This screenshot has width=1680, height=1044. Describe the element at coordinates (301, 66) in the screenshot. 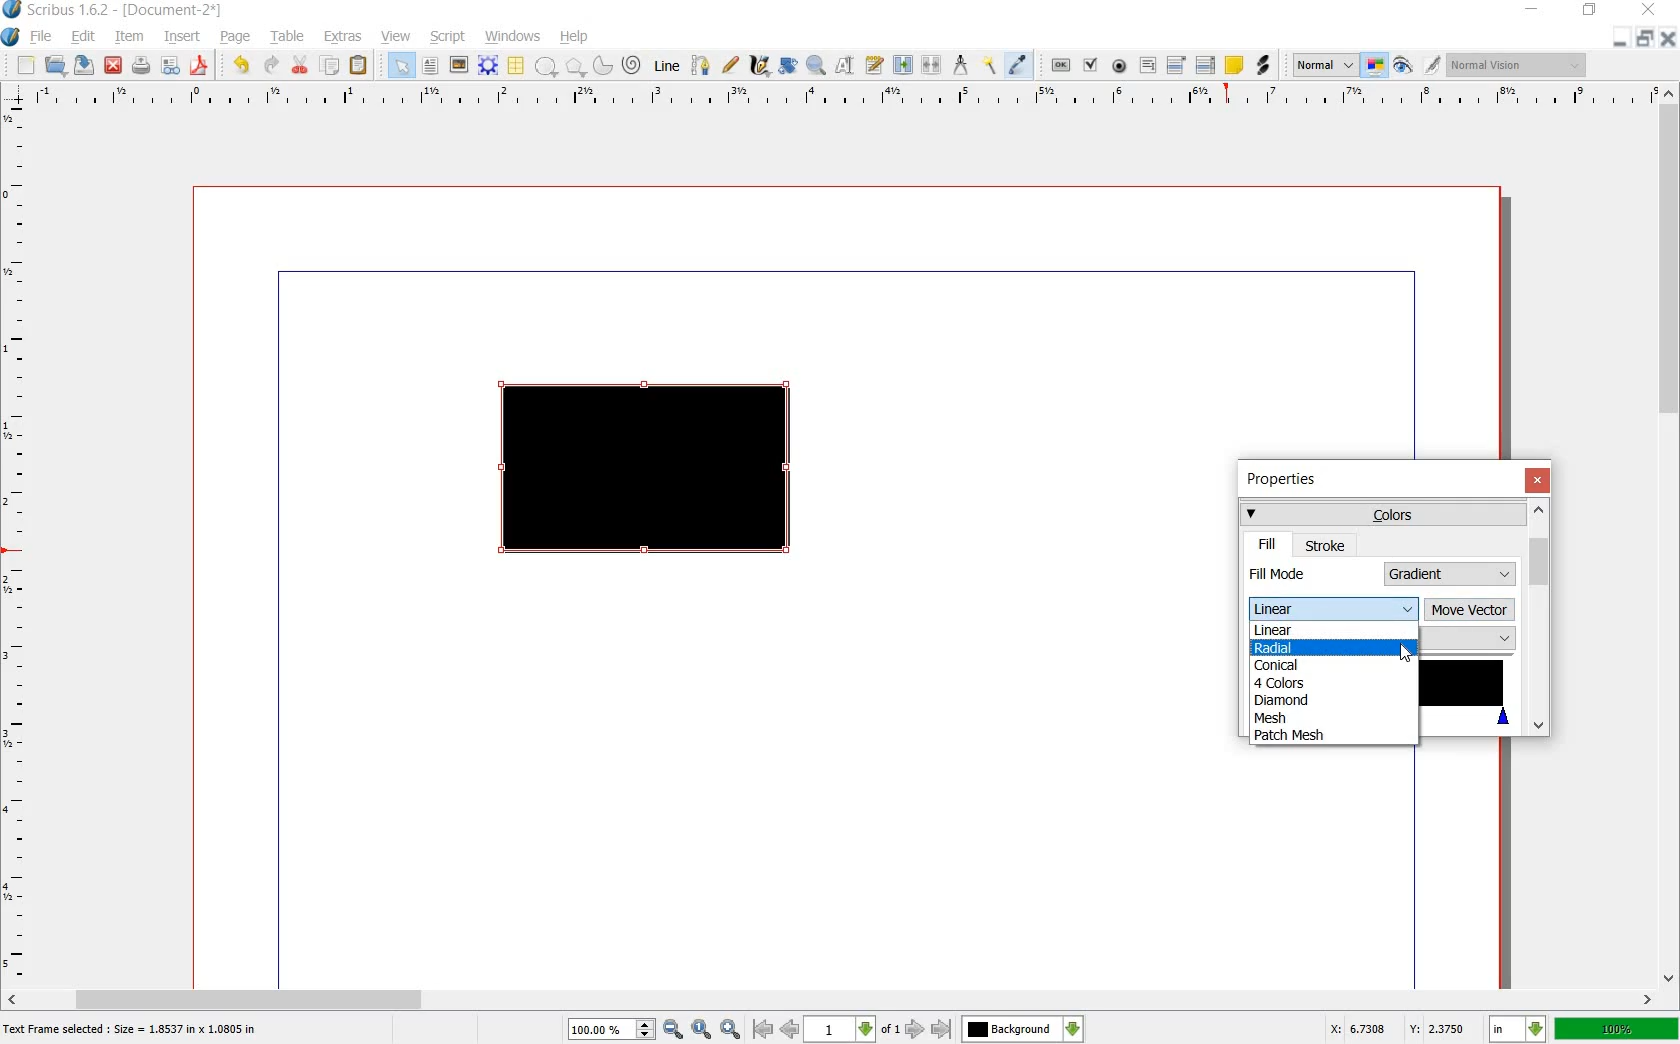

I see `cut` at that location.